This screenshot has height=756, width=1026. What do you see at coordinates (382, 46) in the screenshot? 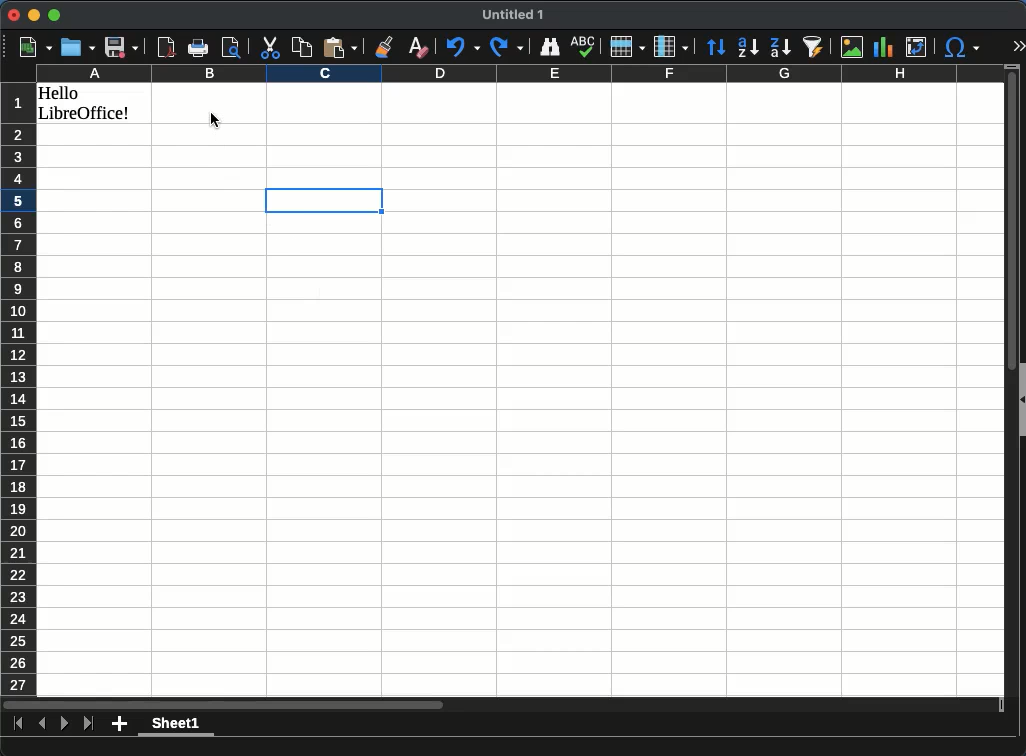
I see `clone formatting` at bounding box center [382, 46].